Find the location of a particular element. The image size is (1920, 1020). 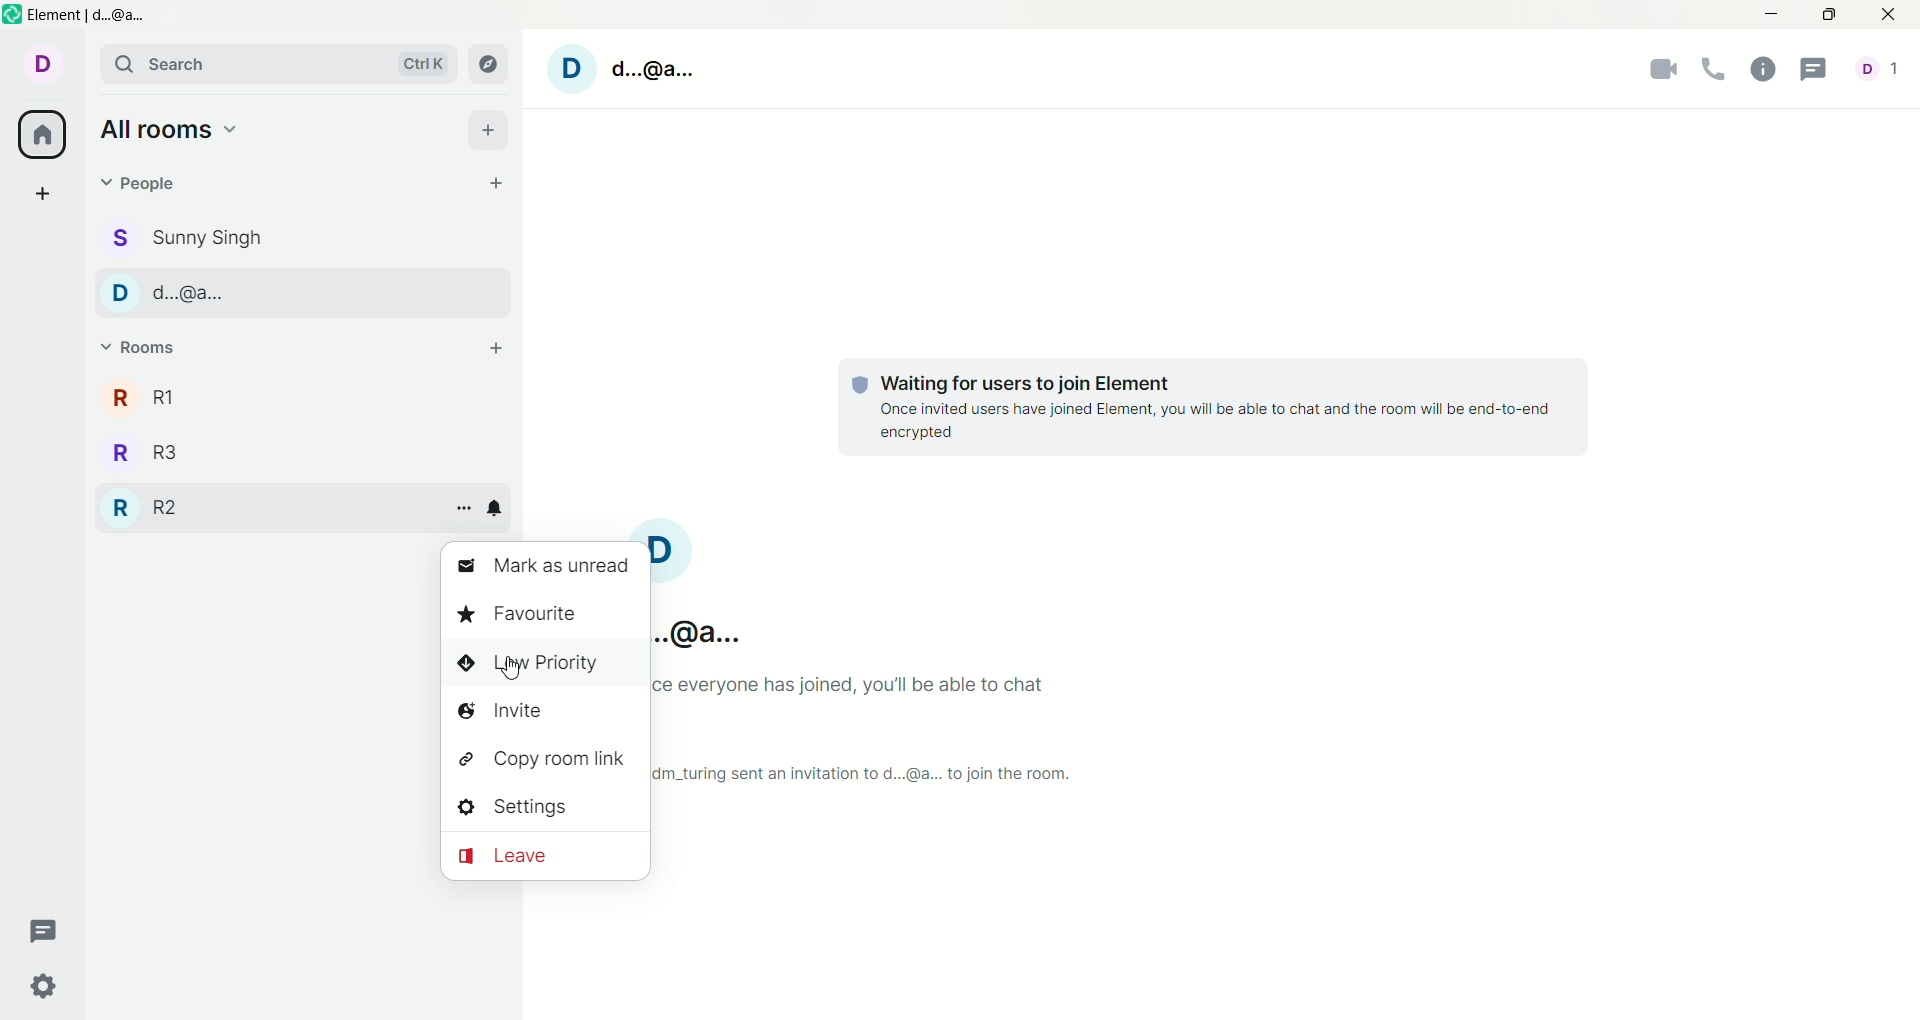

add is located at coordinates (490, 131).